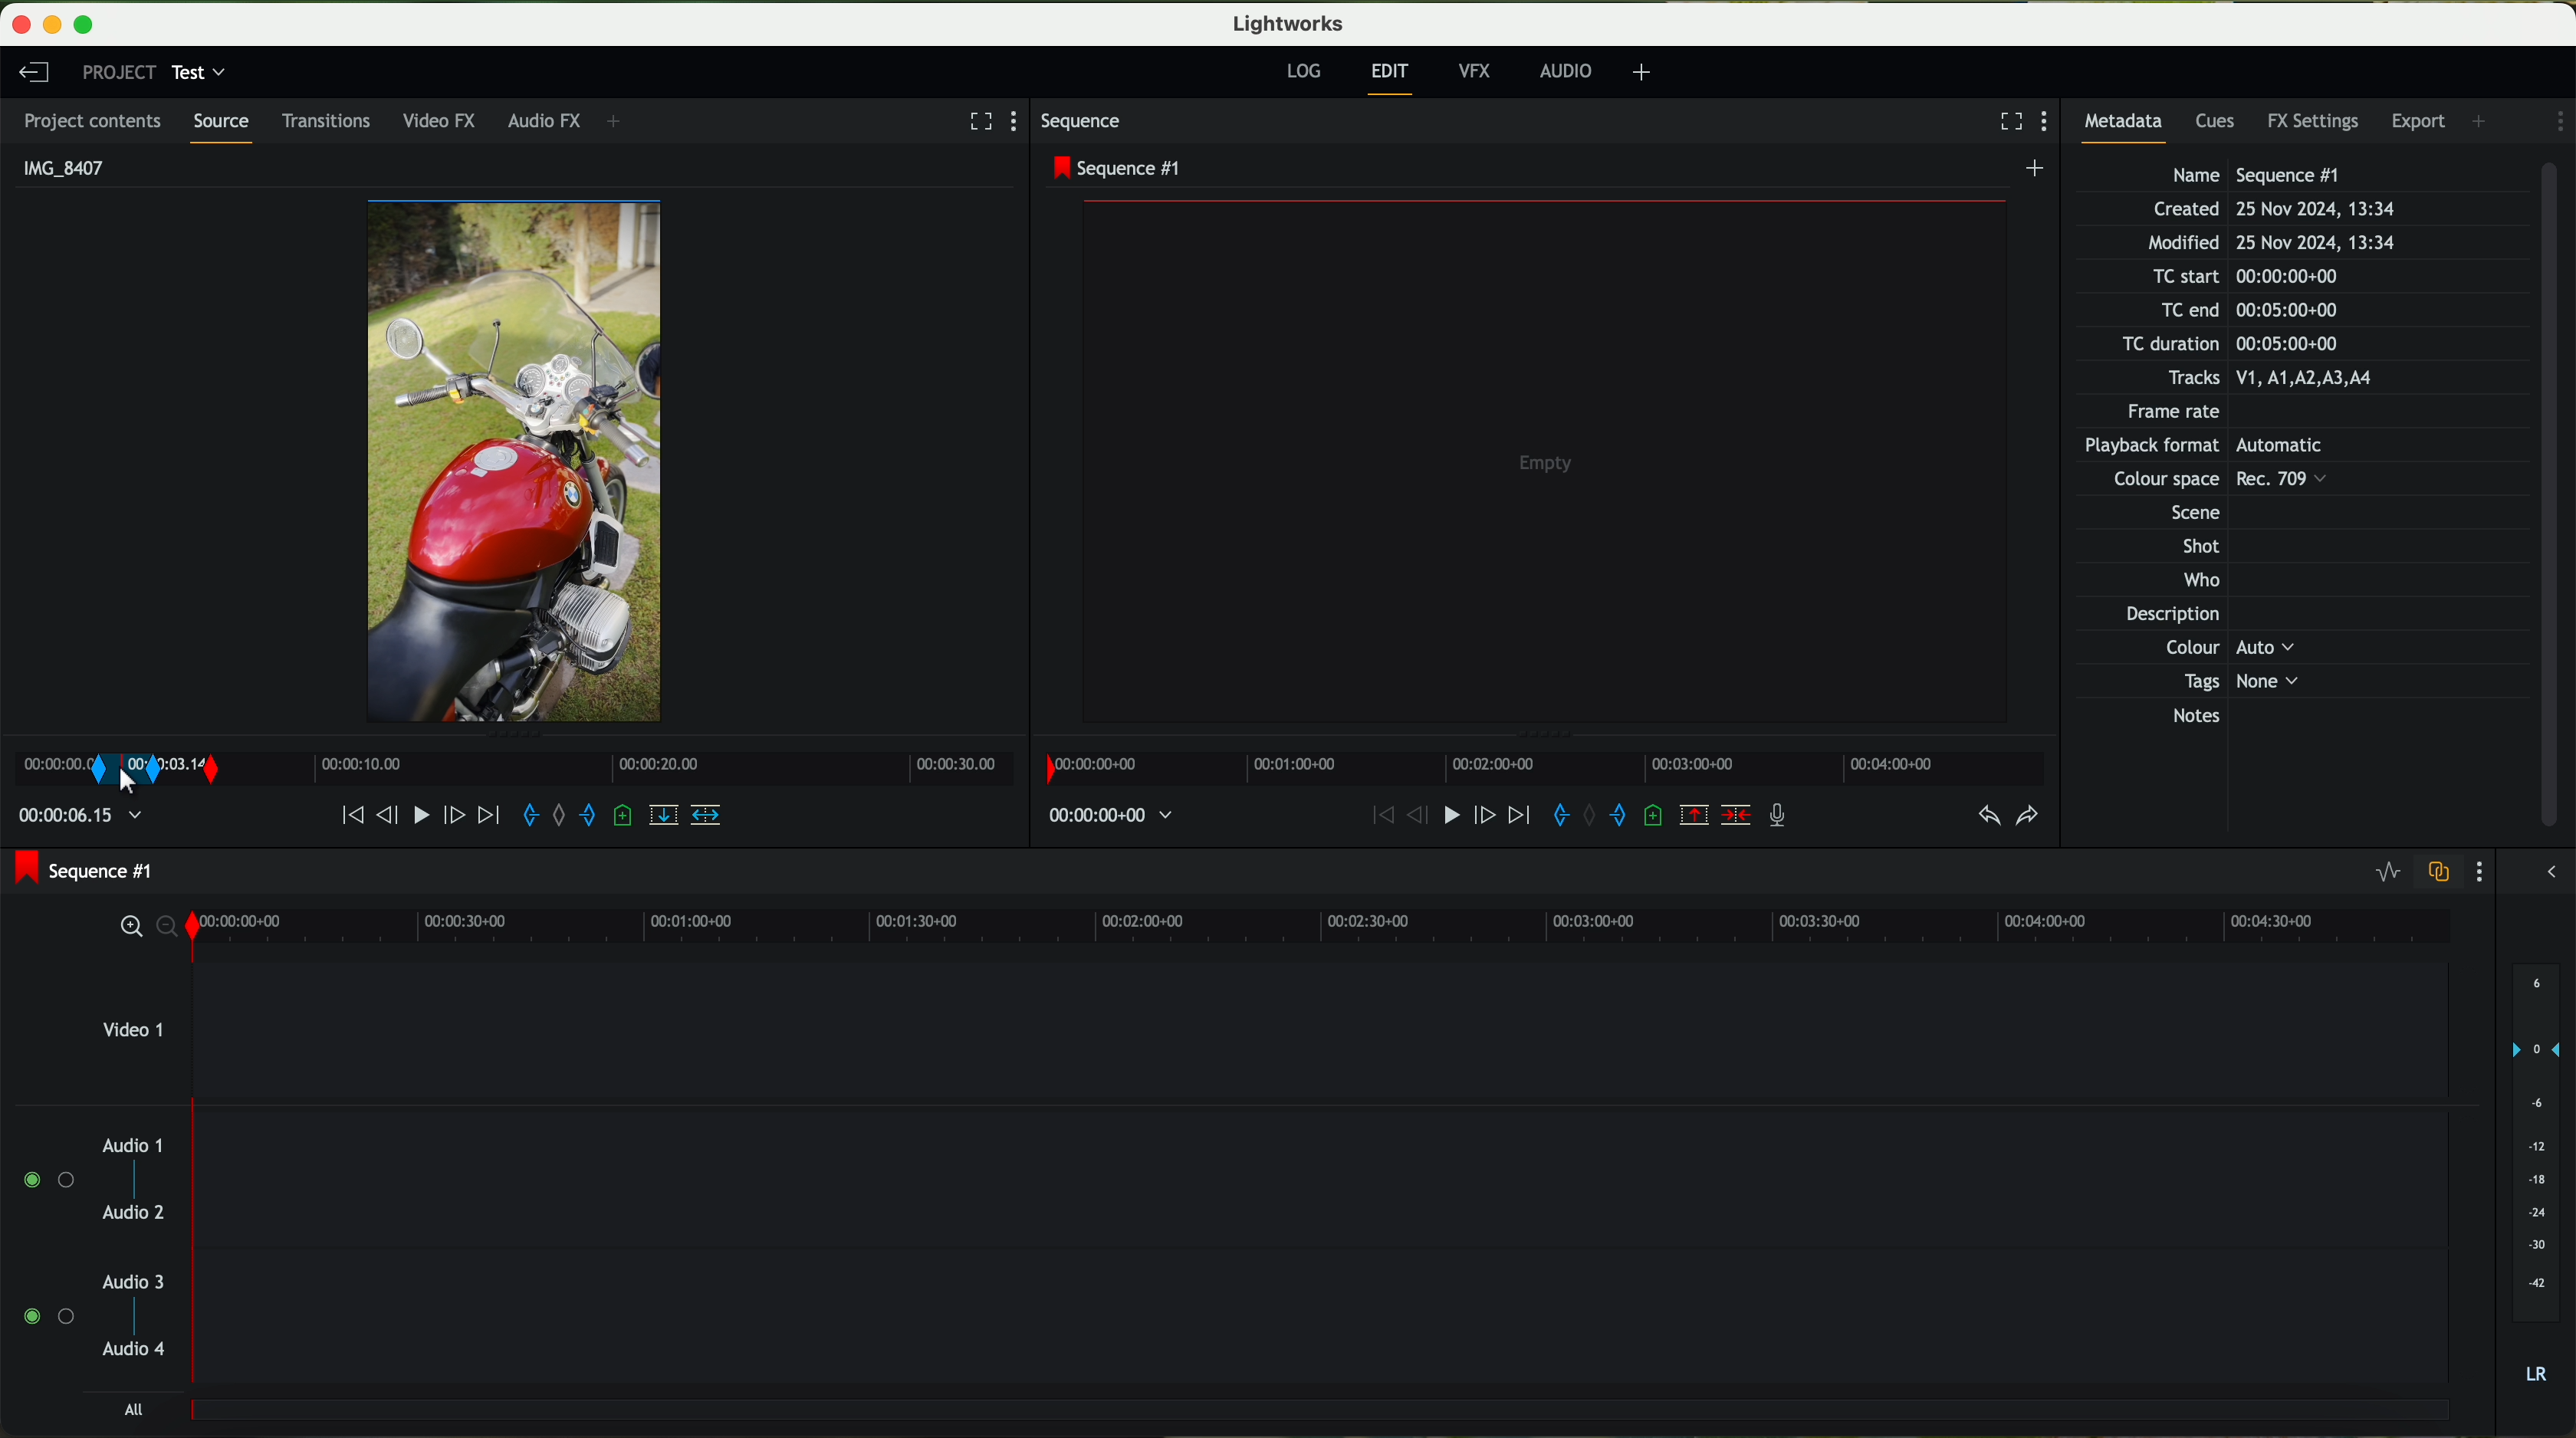 Image resolution: width=2576 pixels, height=1438 pixels. Describe the element at coordinates (2198, 546) in the screenshot. I see `Shot` at that location.